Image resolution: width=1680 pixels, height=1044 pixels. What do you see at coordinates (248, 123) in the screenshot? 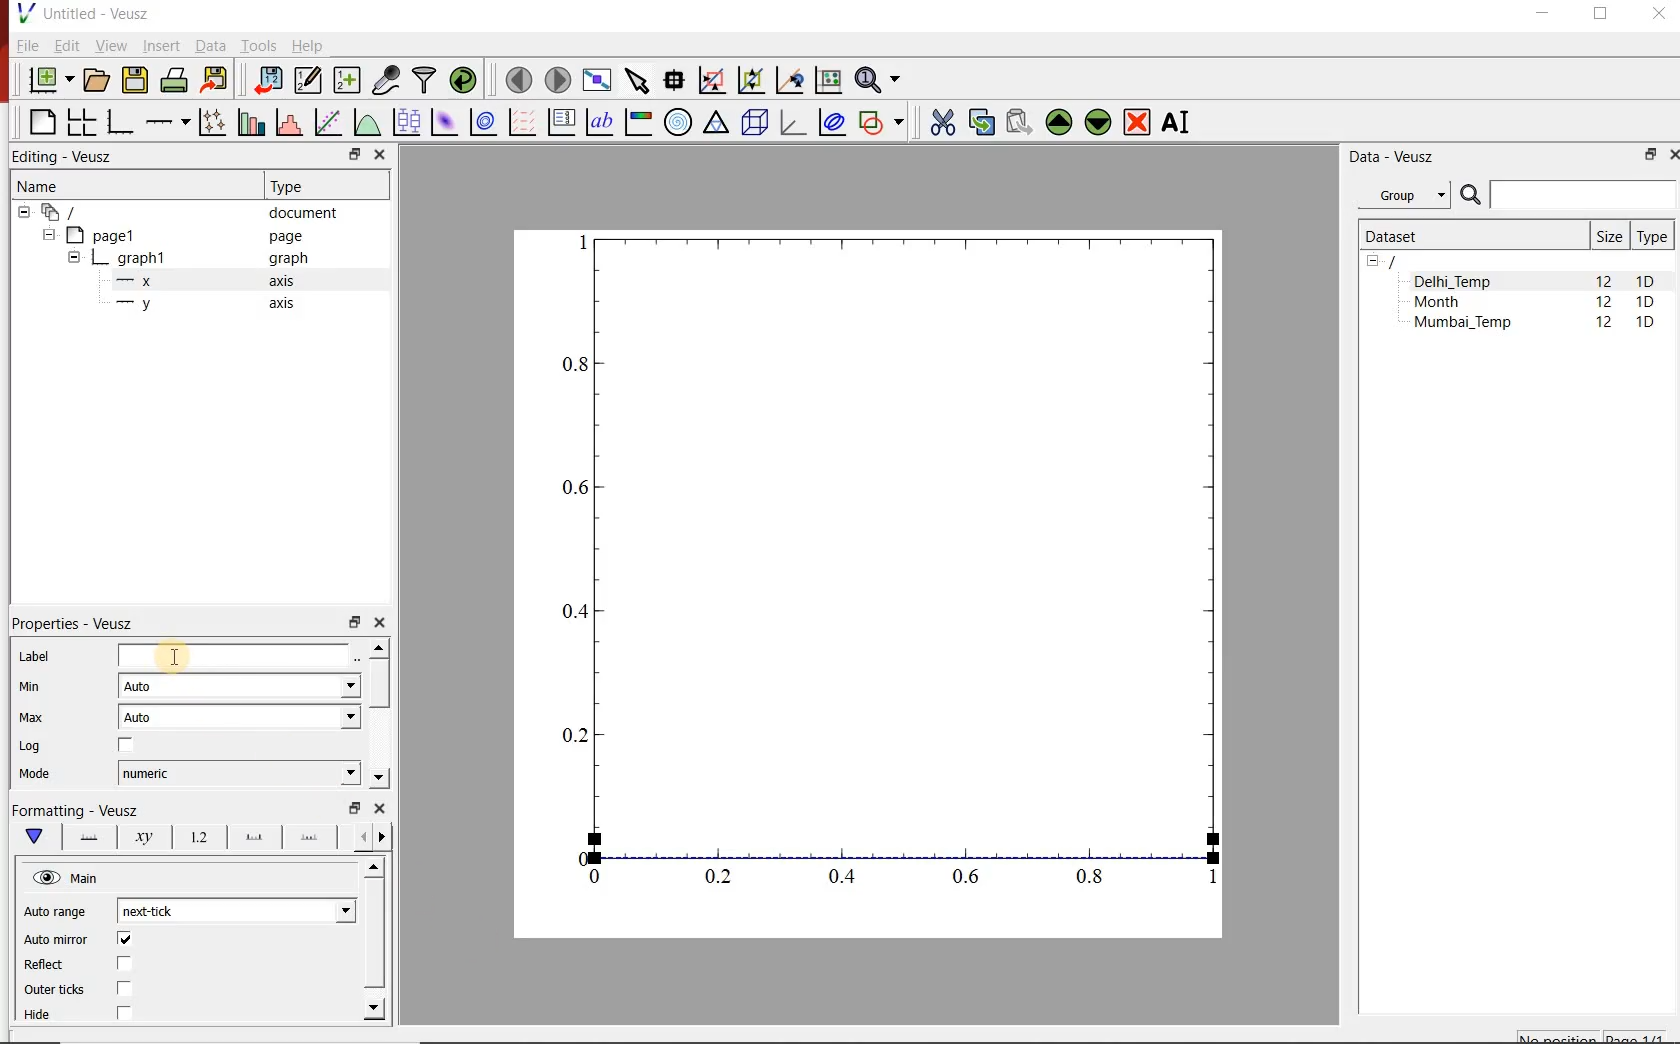
I see `plot bar charts` at bounding box center [248, 123].